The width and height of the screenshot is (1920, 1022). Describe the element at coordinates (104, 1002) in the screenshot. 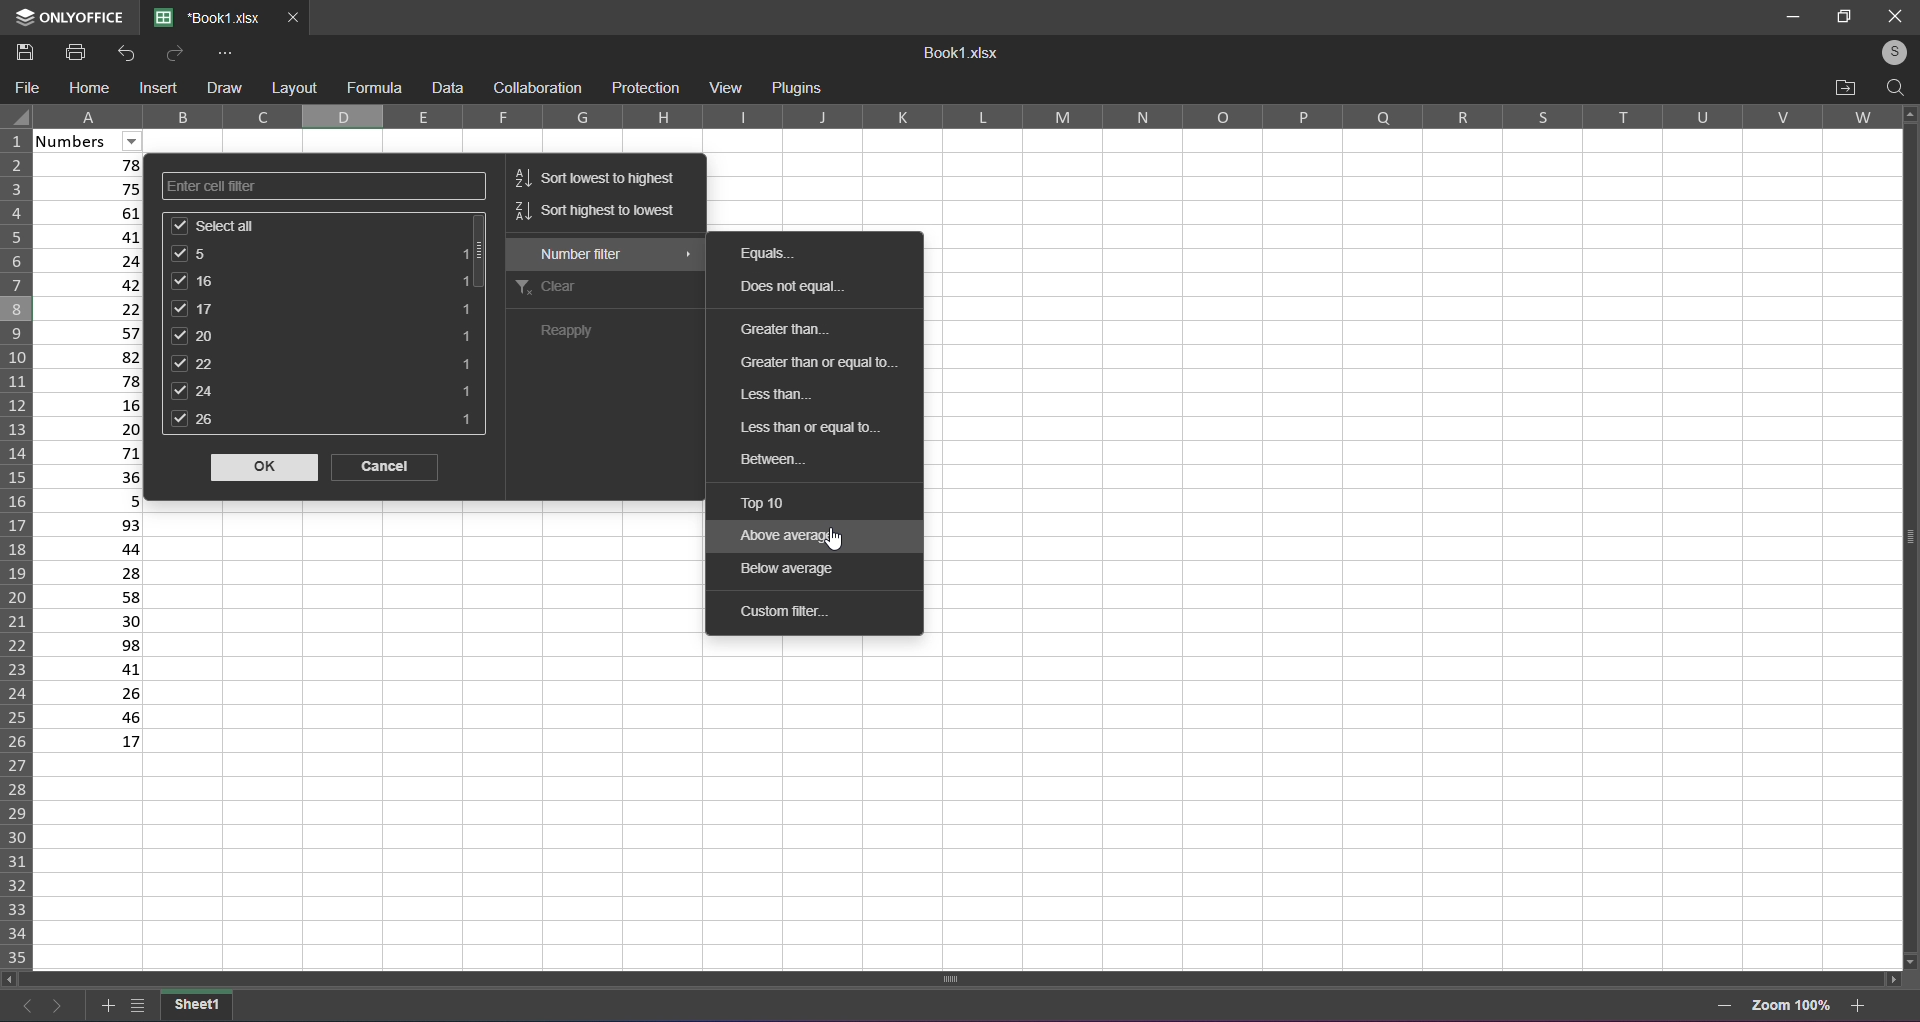

I see `add sheet` at that location.